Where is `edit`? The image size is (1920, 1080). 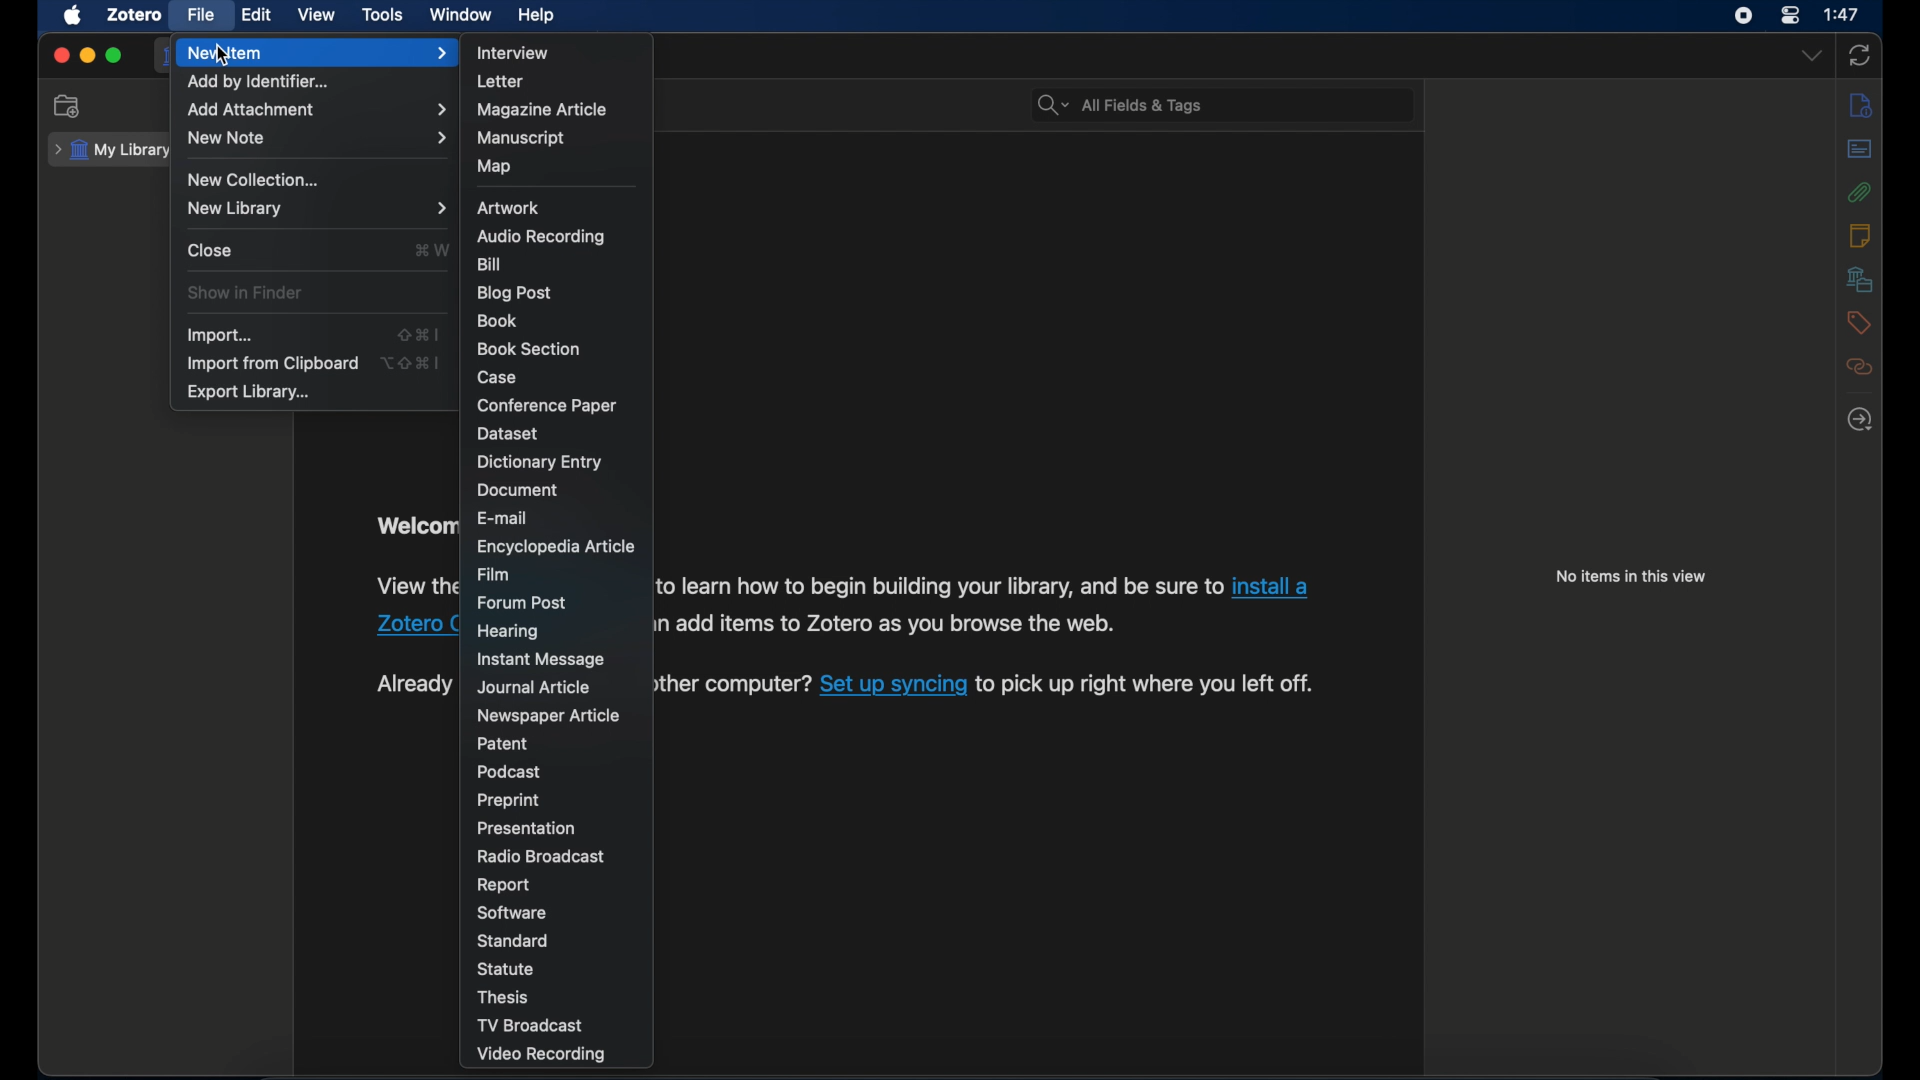 edit is located at coordinates (256, 14).